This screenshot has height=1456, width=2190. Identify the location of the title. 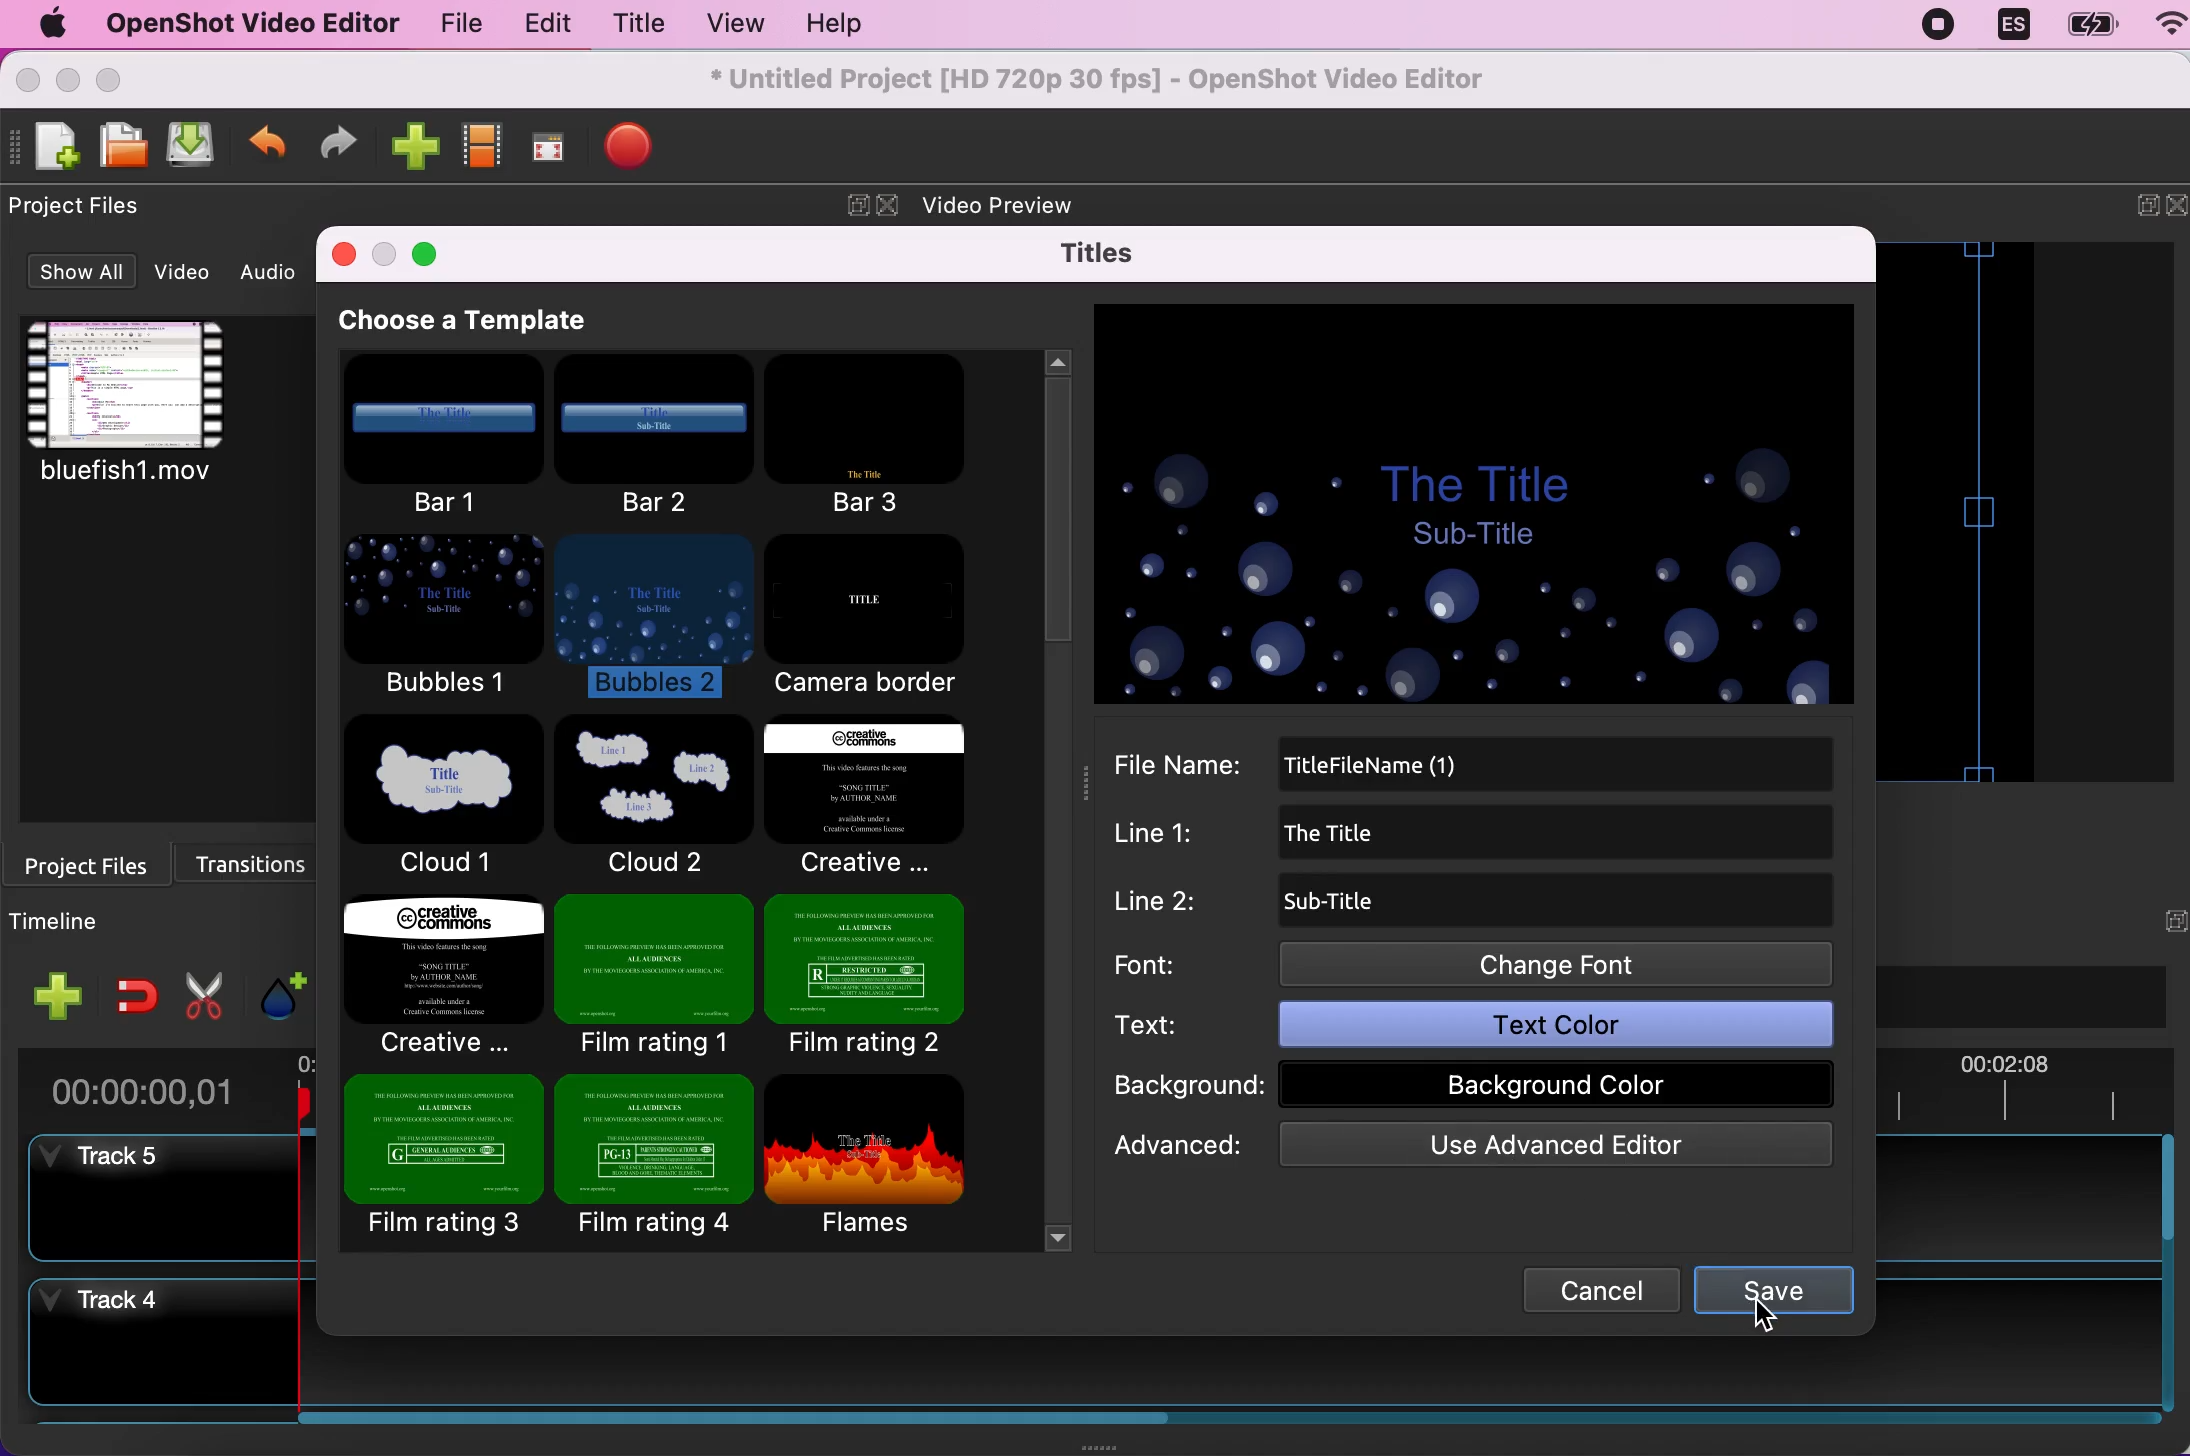
(1388, 836).